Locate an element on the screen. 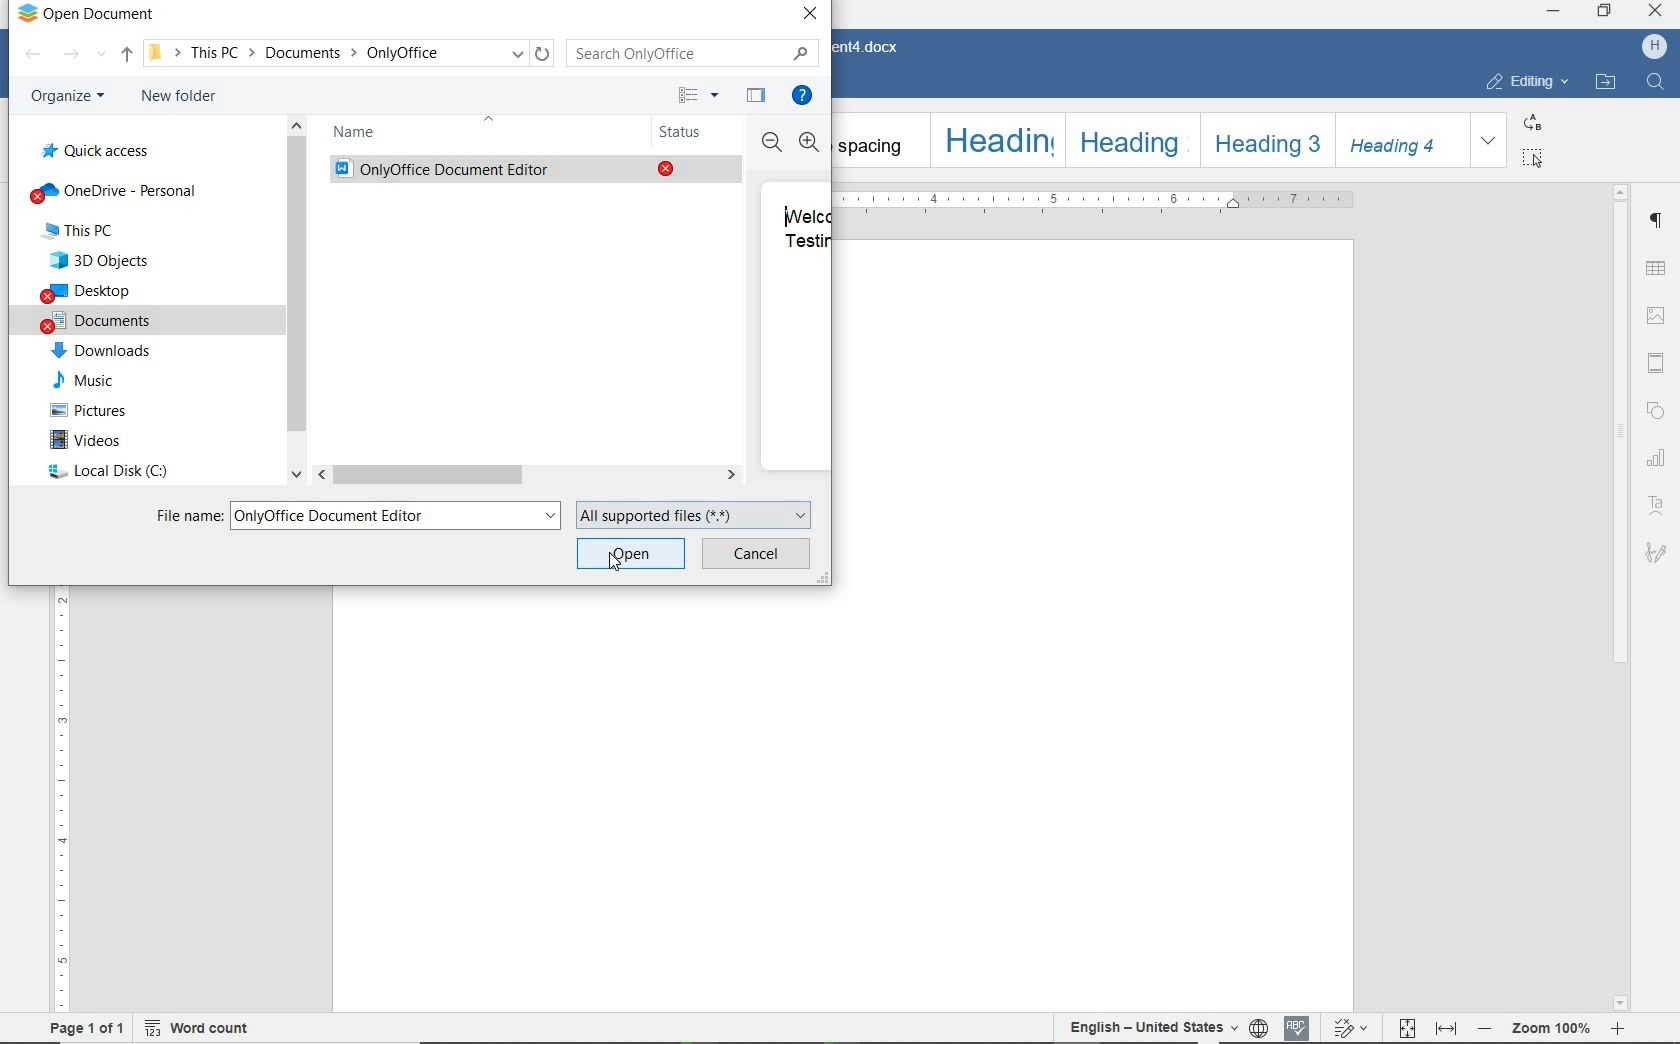 This screenshot has height=1044, width=1680. fit to width is located at coordinates (1447, 1029).